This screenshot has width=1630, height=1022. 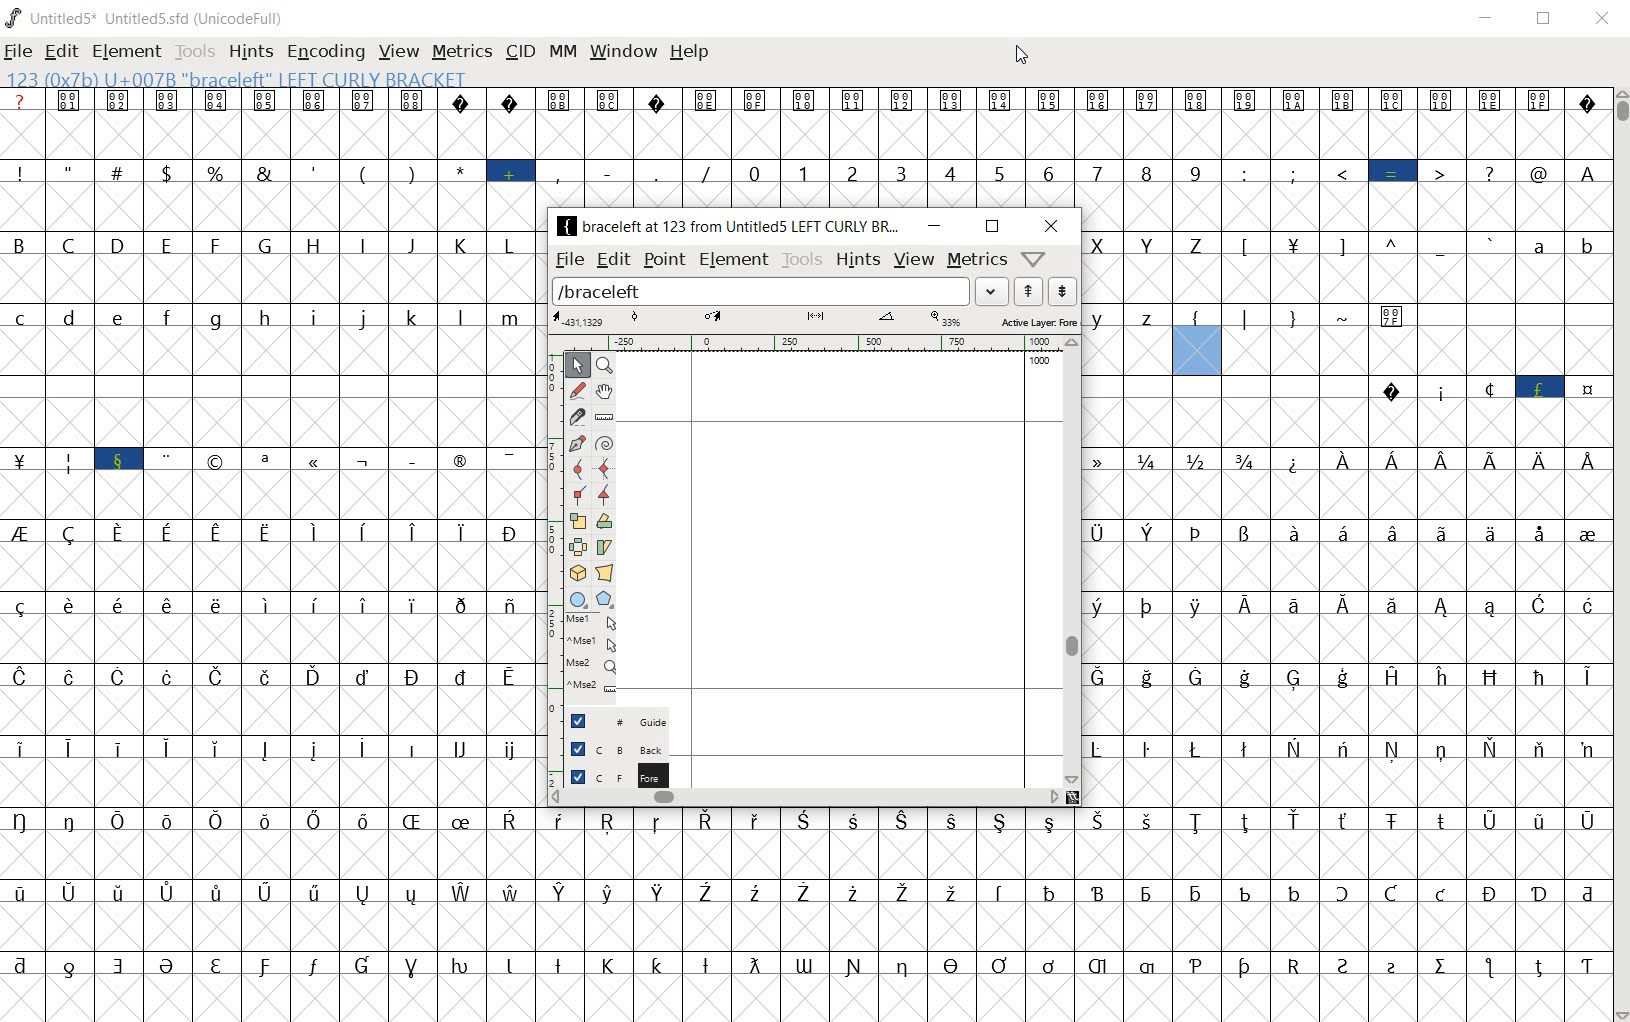 I want to click on edit, so click(x=60, y=54).